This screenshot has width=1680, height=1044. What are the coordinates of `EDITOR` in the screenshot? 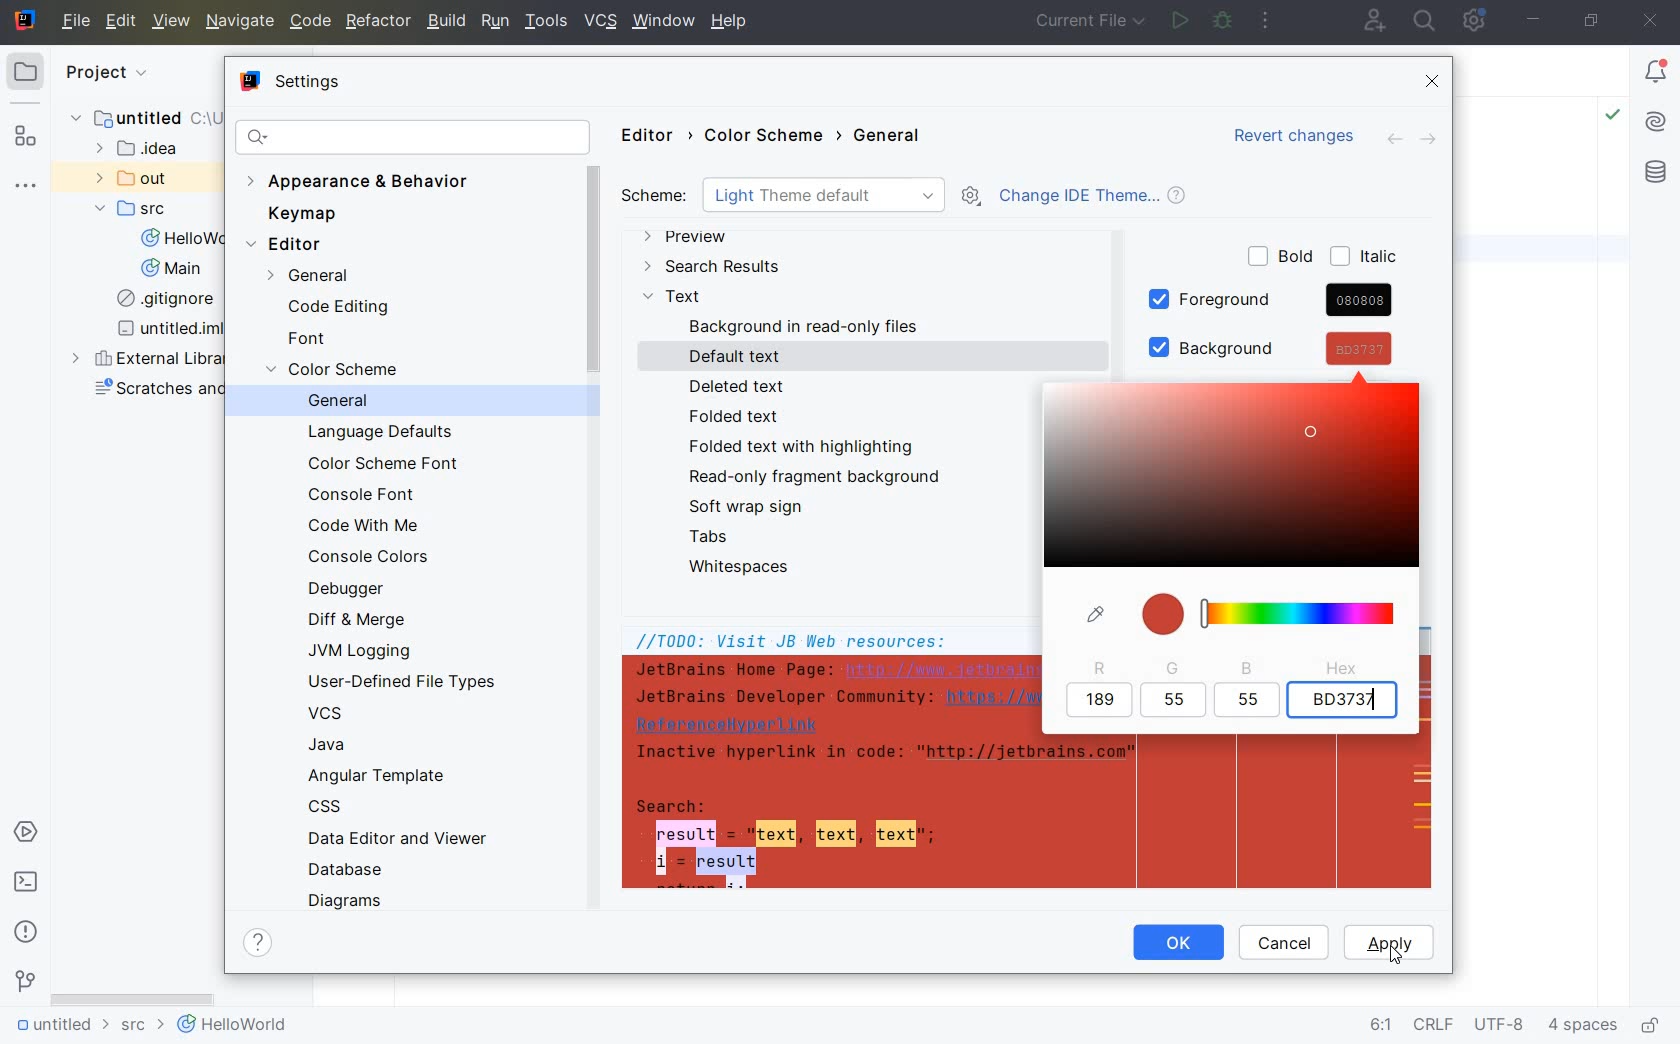 It's located at (654, 136).